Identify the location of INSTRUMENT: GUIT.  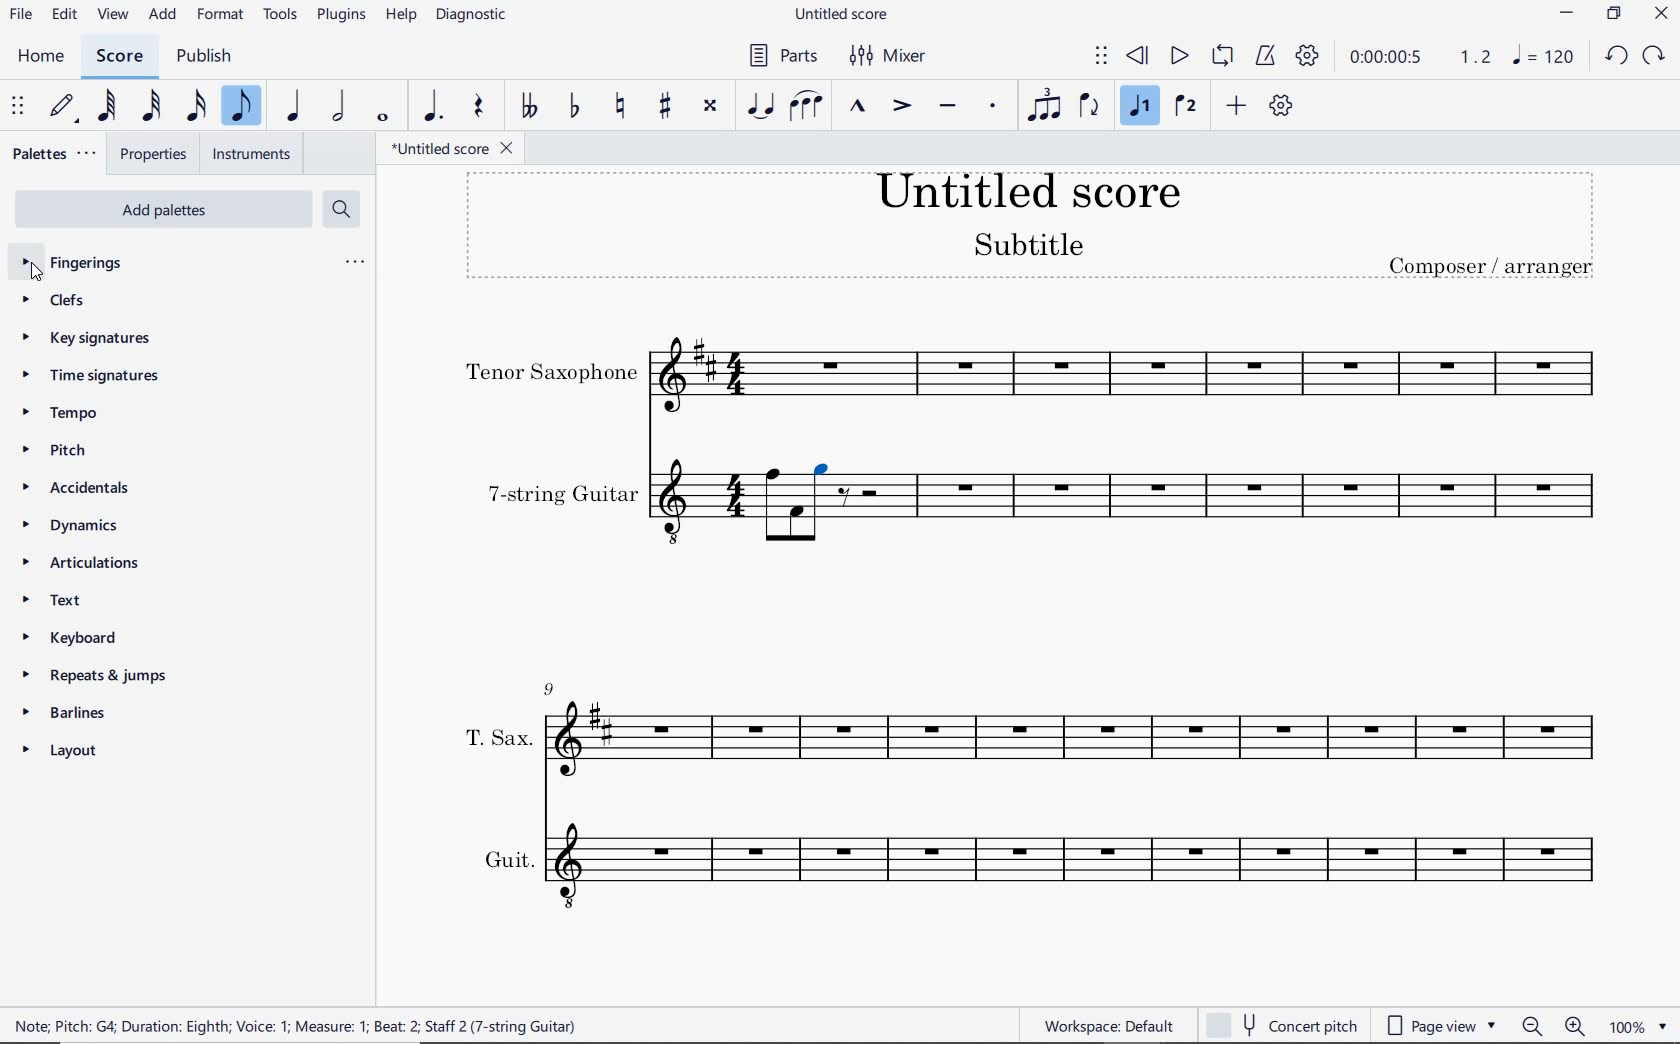
(1030, 862).